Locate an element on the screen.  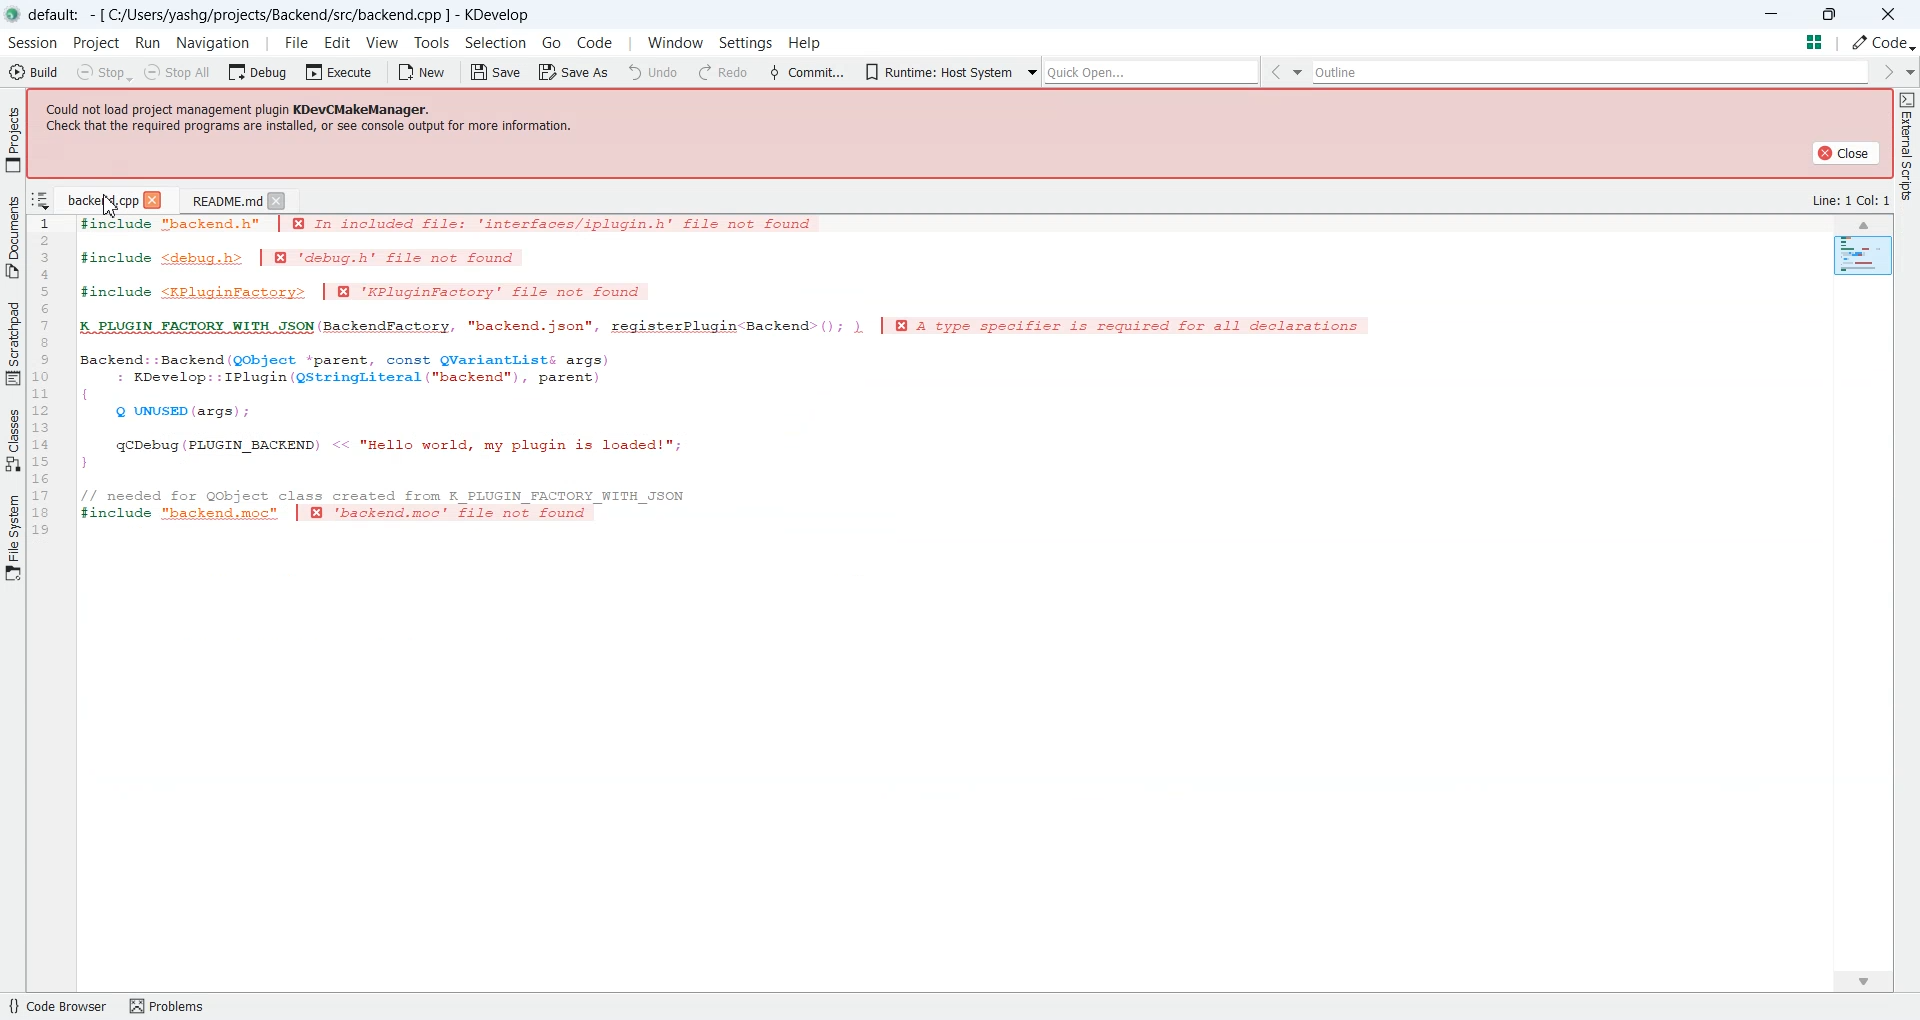
Outline is located at coordinates (1320, 72).